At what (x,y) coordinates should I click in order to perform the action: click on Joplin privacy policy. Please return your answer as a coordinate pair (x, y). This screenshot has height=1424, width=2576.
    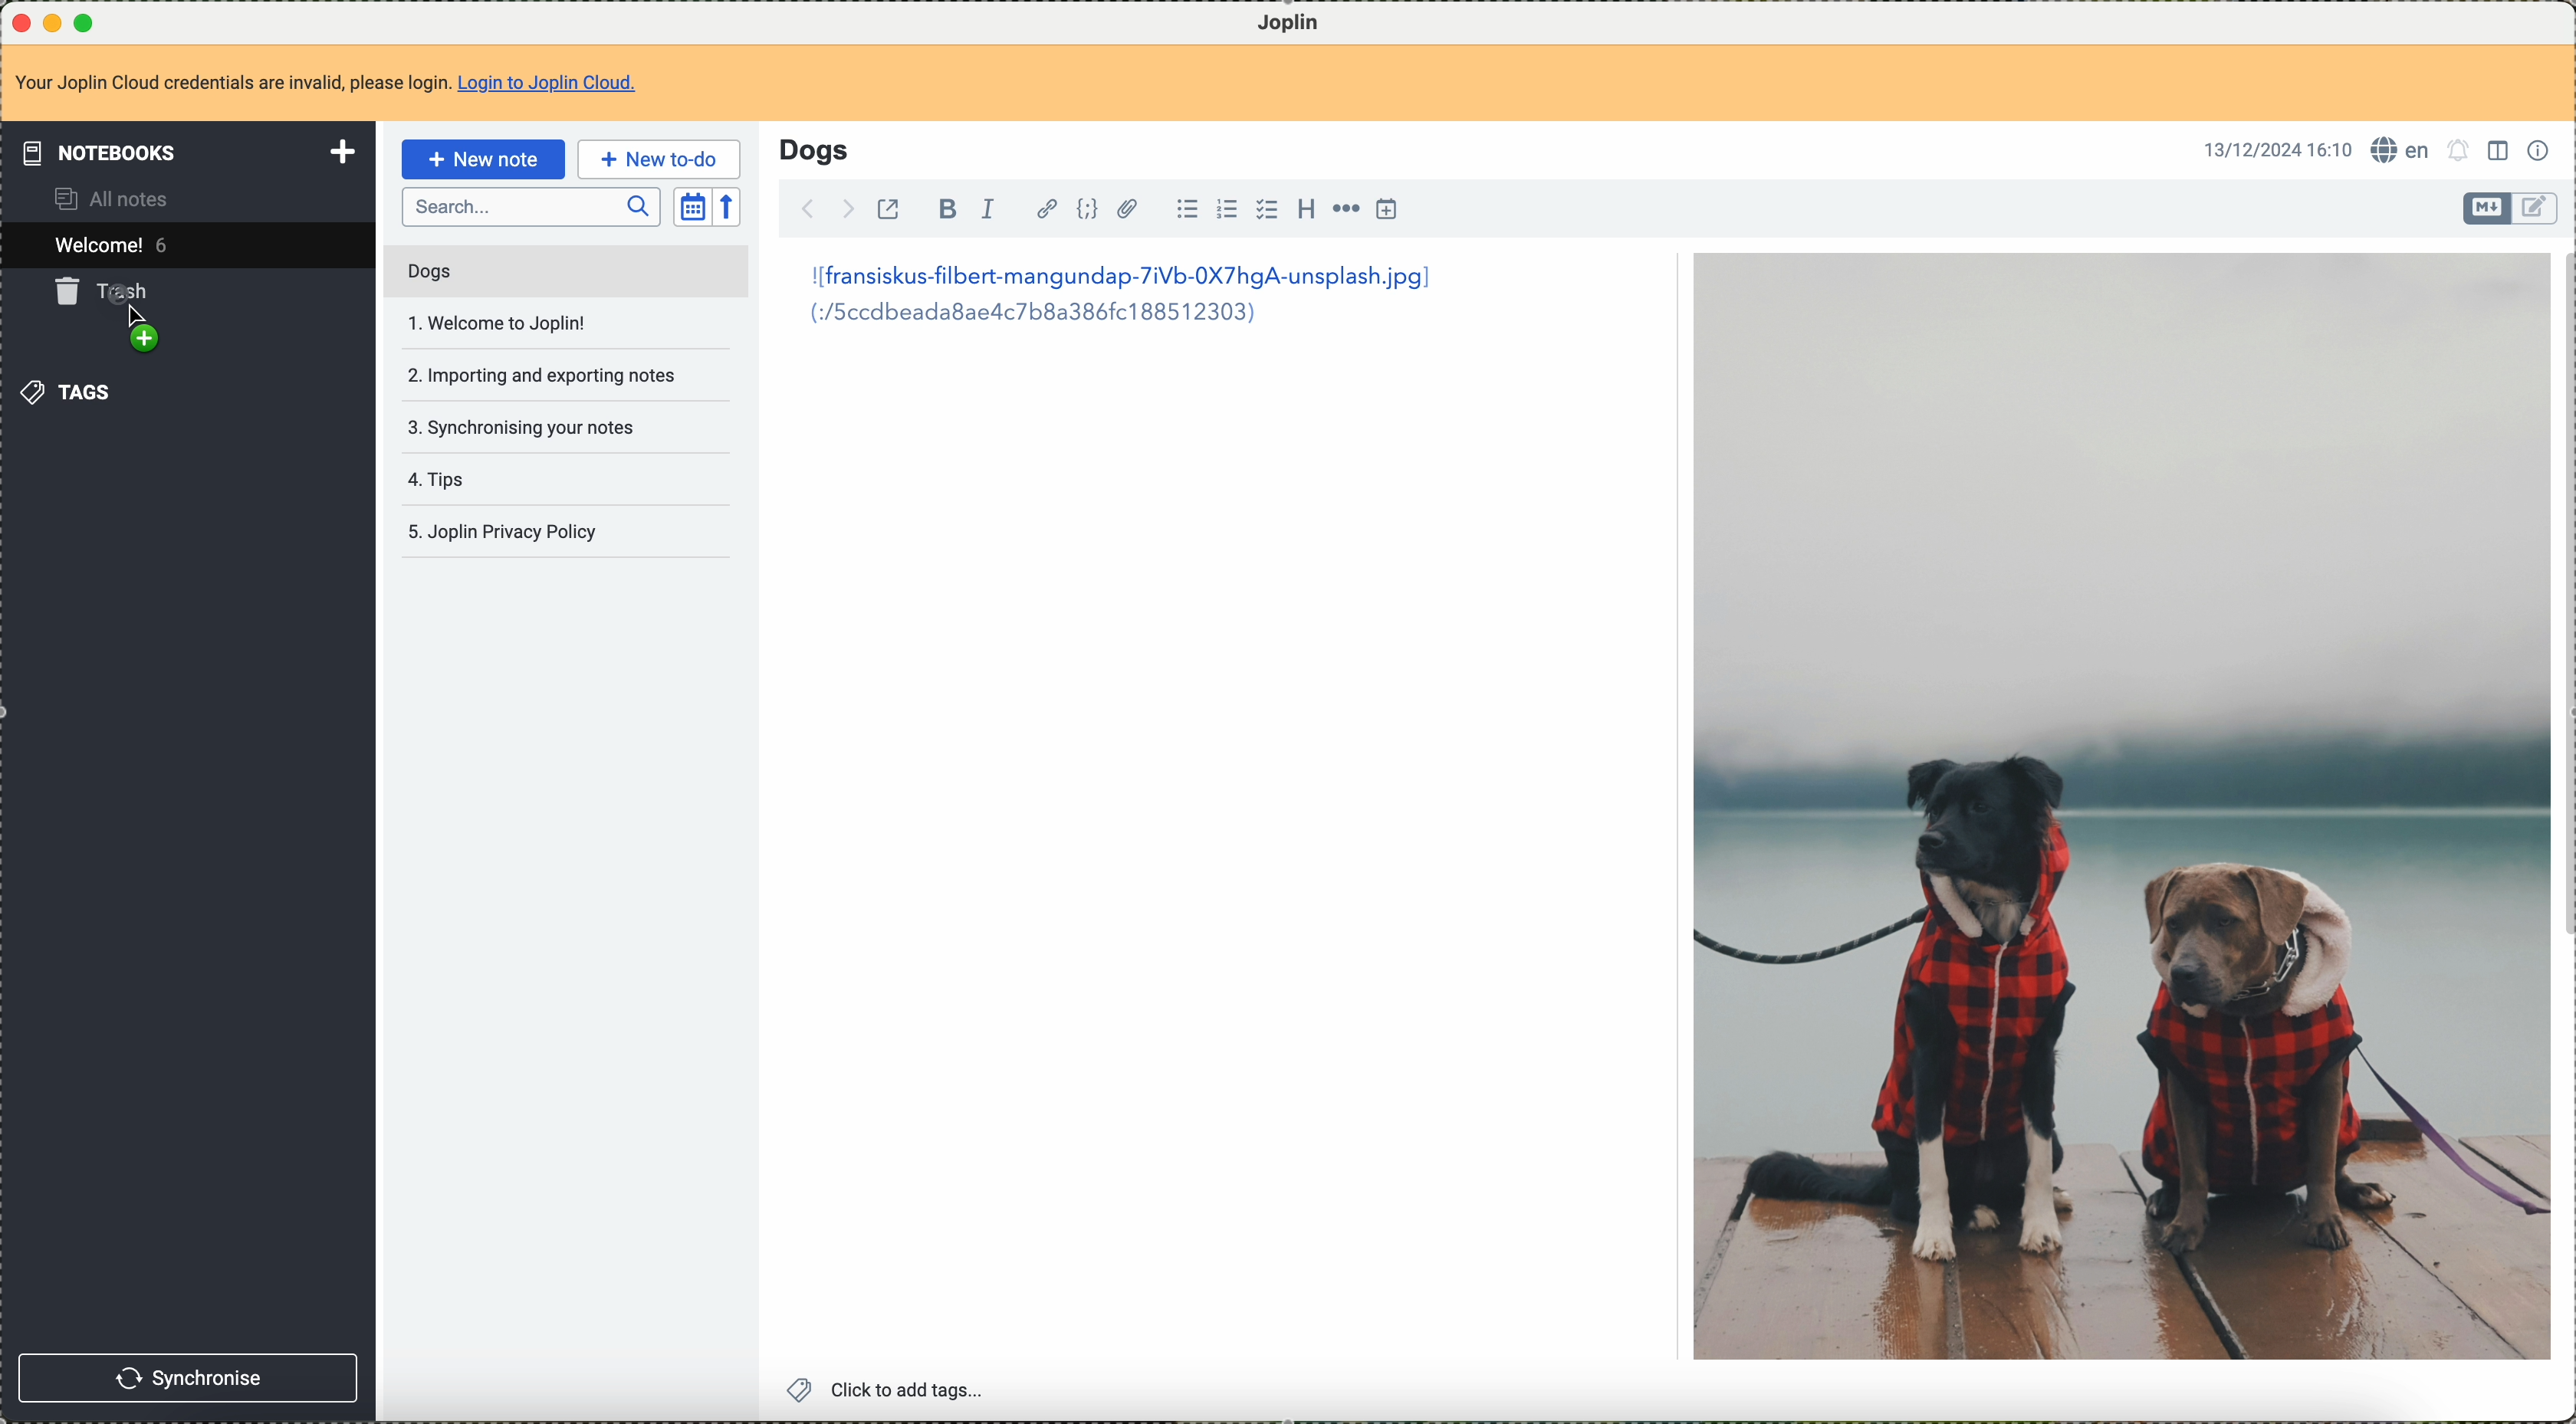
    Looking at the image, I should click on (507, 529).